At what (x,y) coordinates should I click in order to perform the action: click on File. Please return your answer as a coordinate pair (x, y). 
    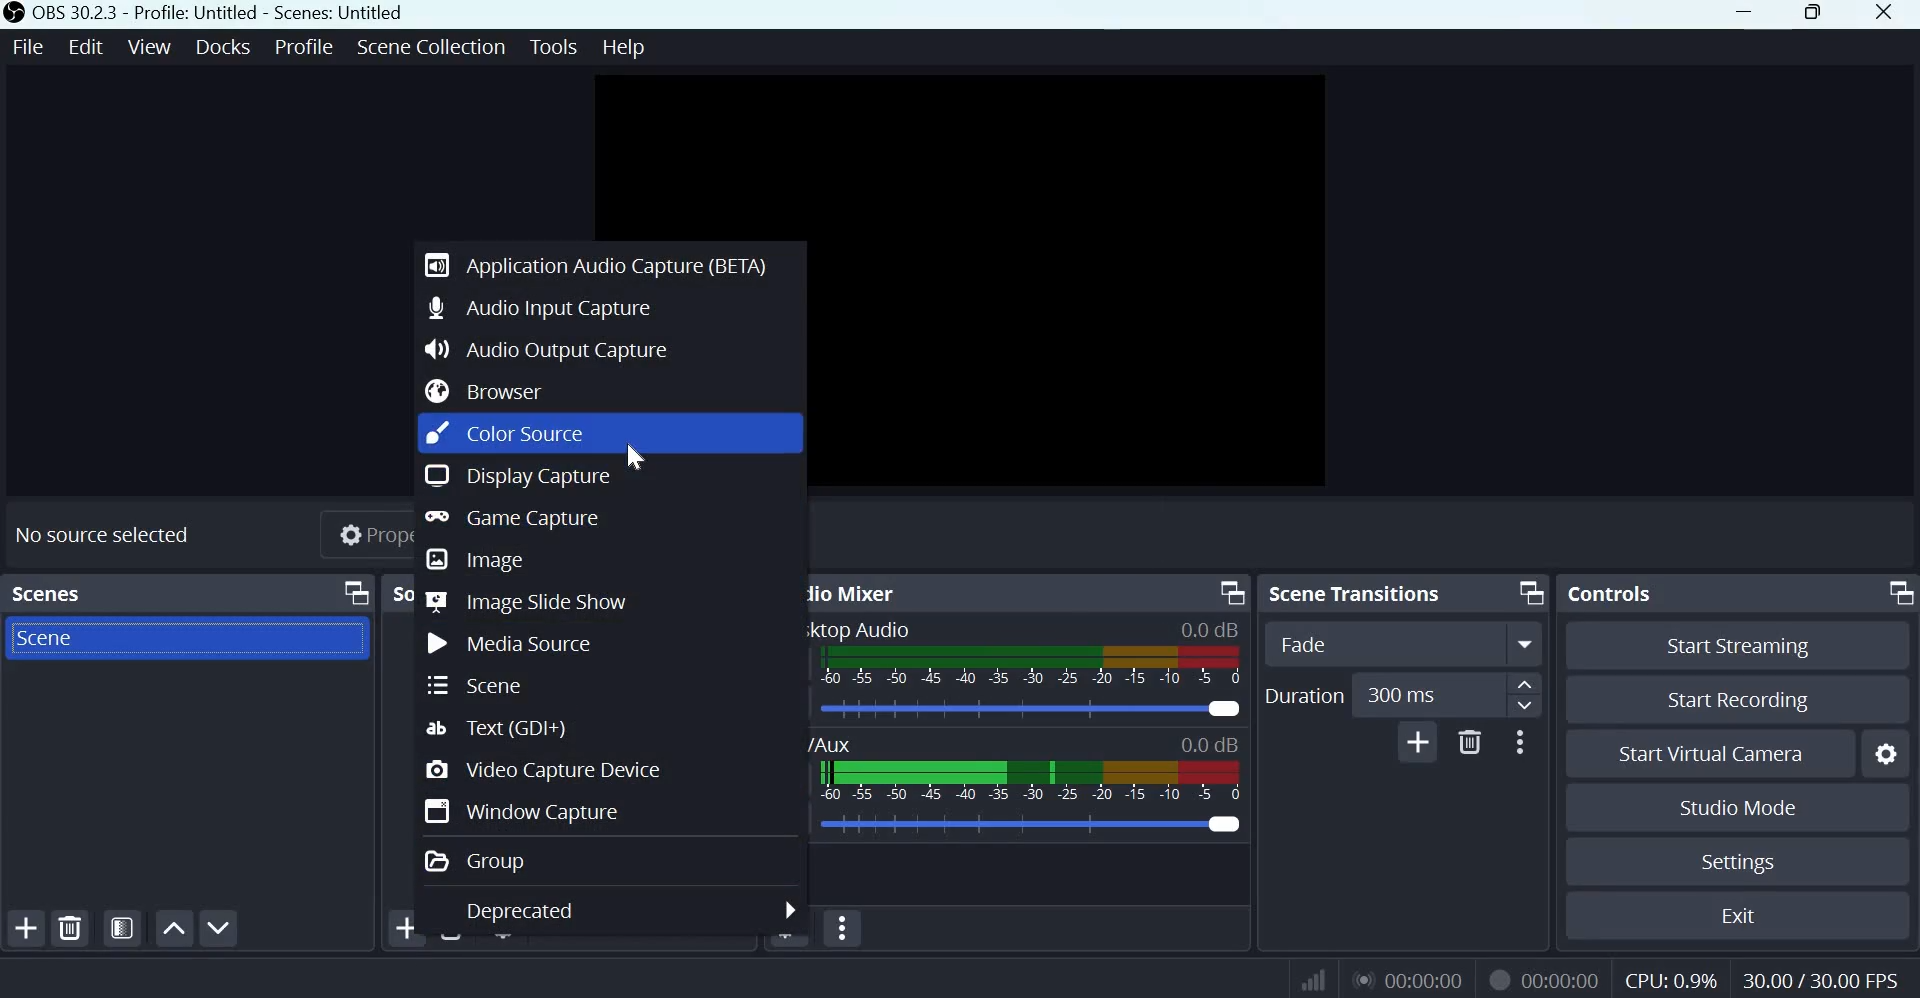
    Looking at the image, I should click on (33, 45).